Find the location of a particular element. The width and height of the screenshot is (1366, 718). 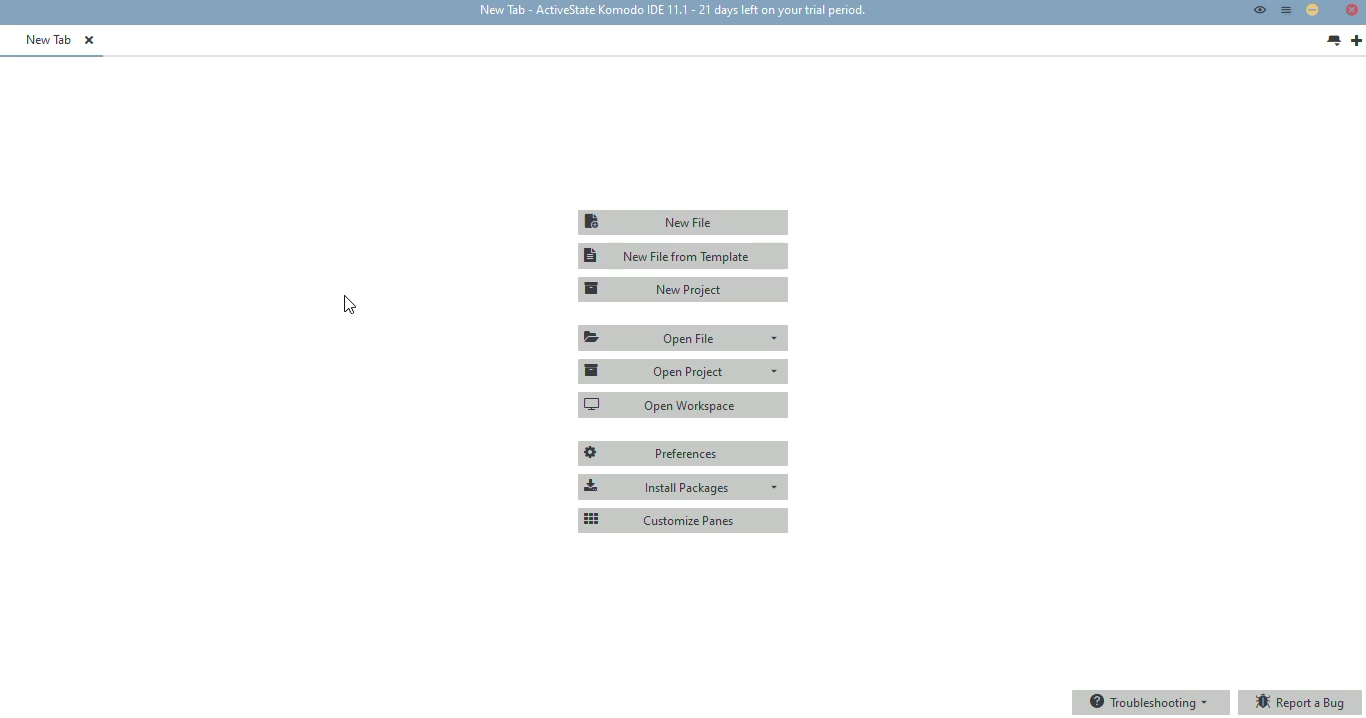

hotkey (Ctrl +,) is located at coordinates (349, 304).